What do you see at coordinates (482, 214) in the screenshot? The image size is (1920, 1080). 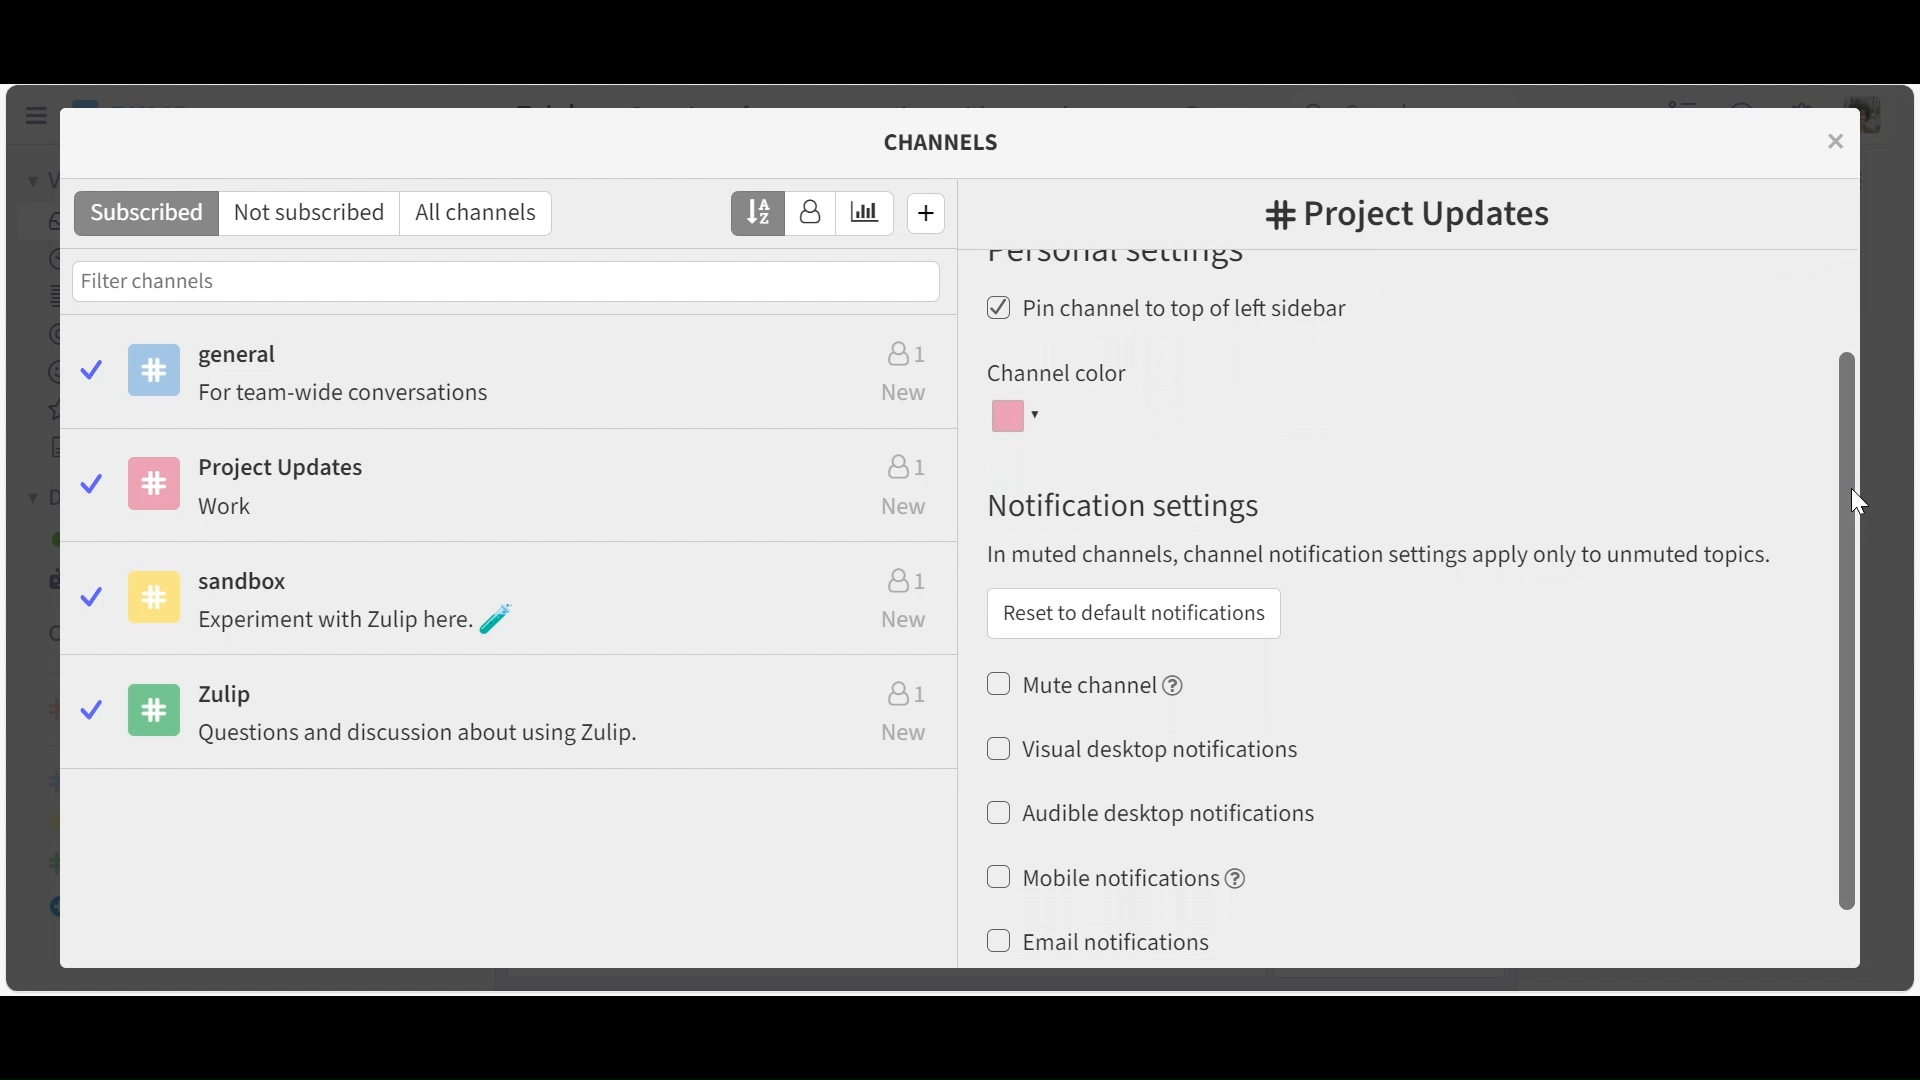 I see `All channels` at bounding box center [482, 214].